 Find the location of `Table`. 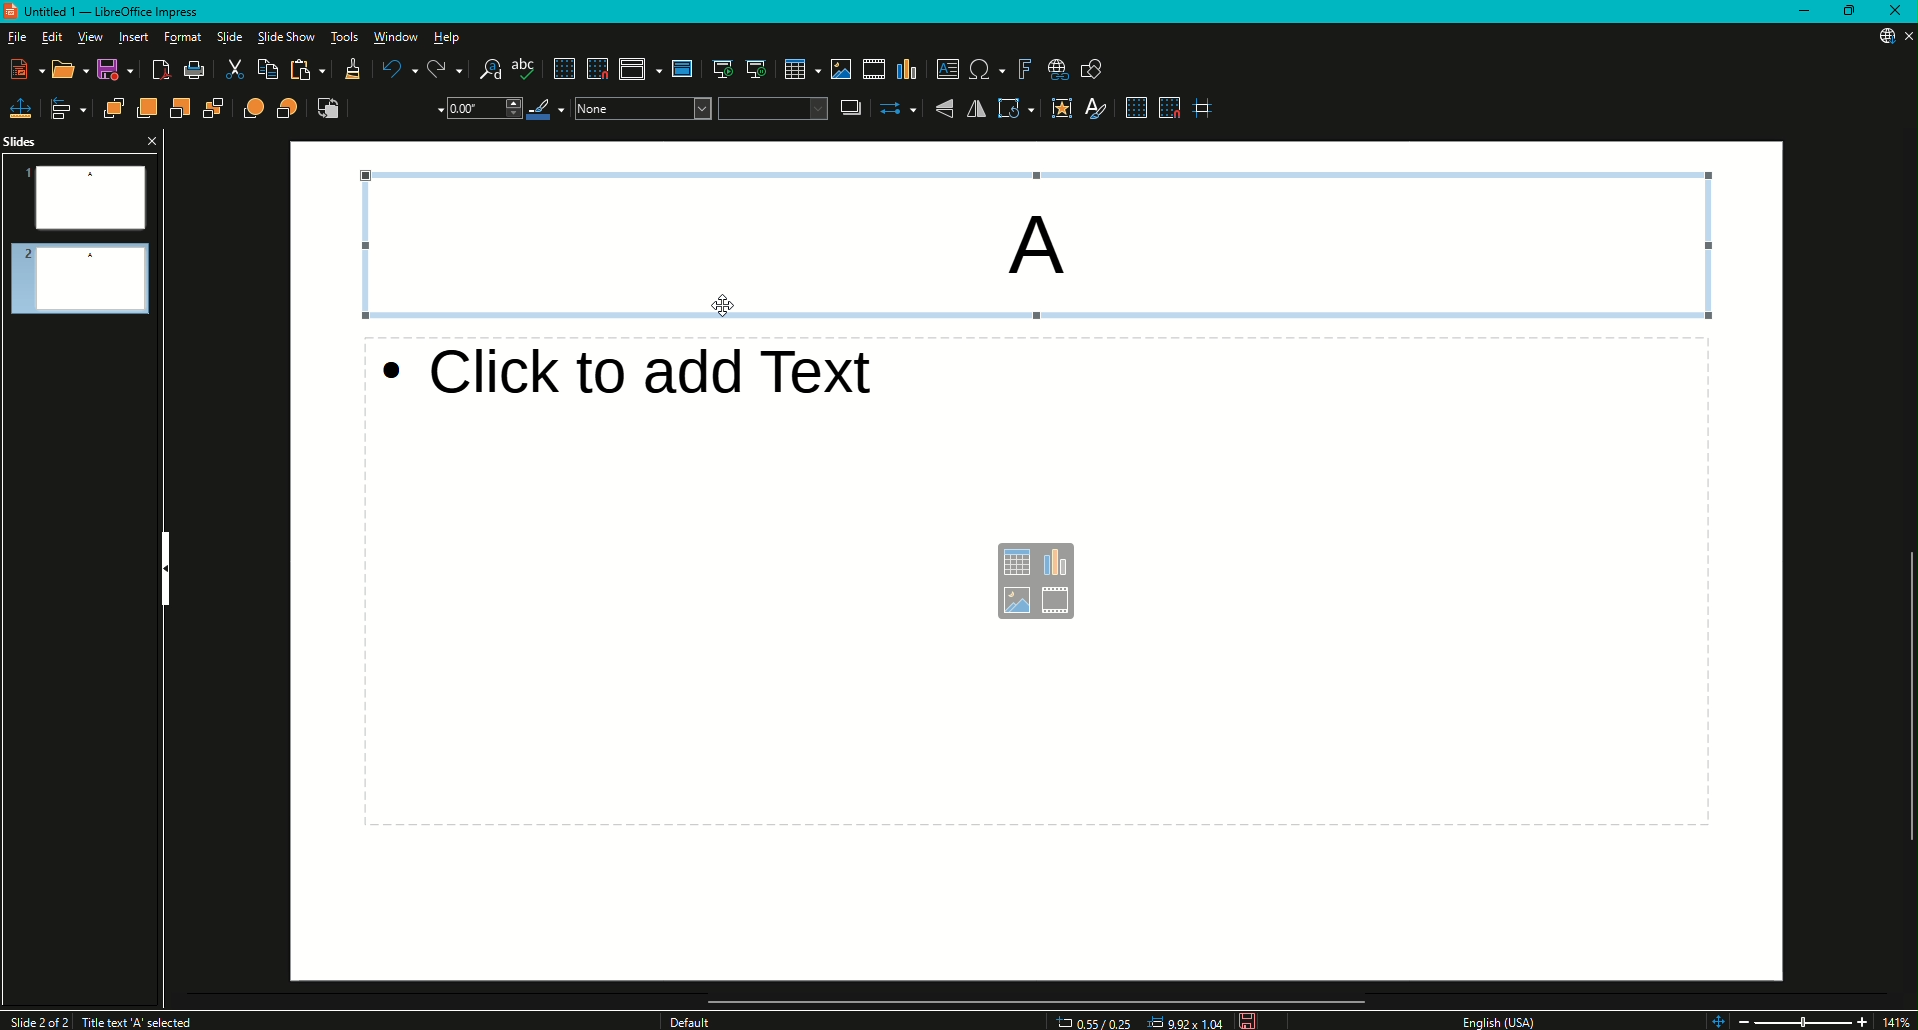

Table is located at coordinates (796, 66).